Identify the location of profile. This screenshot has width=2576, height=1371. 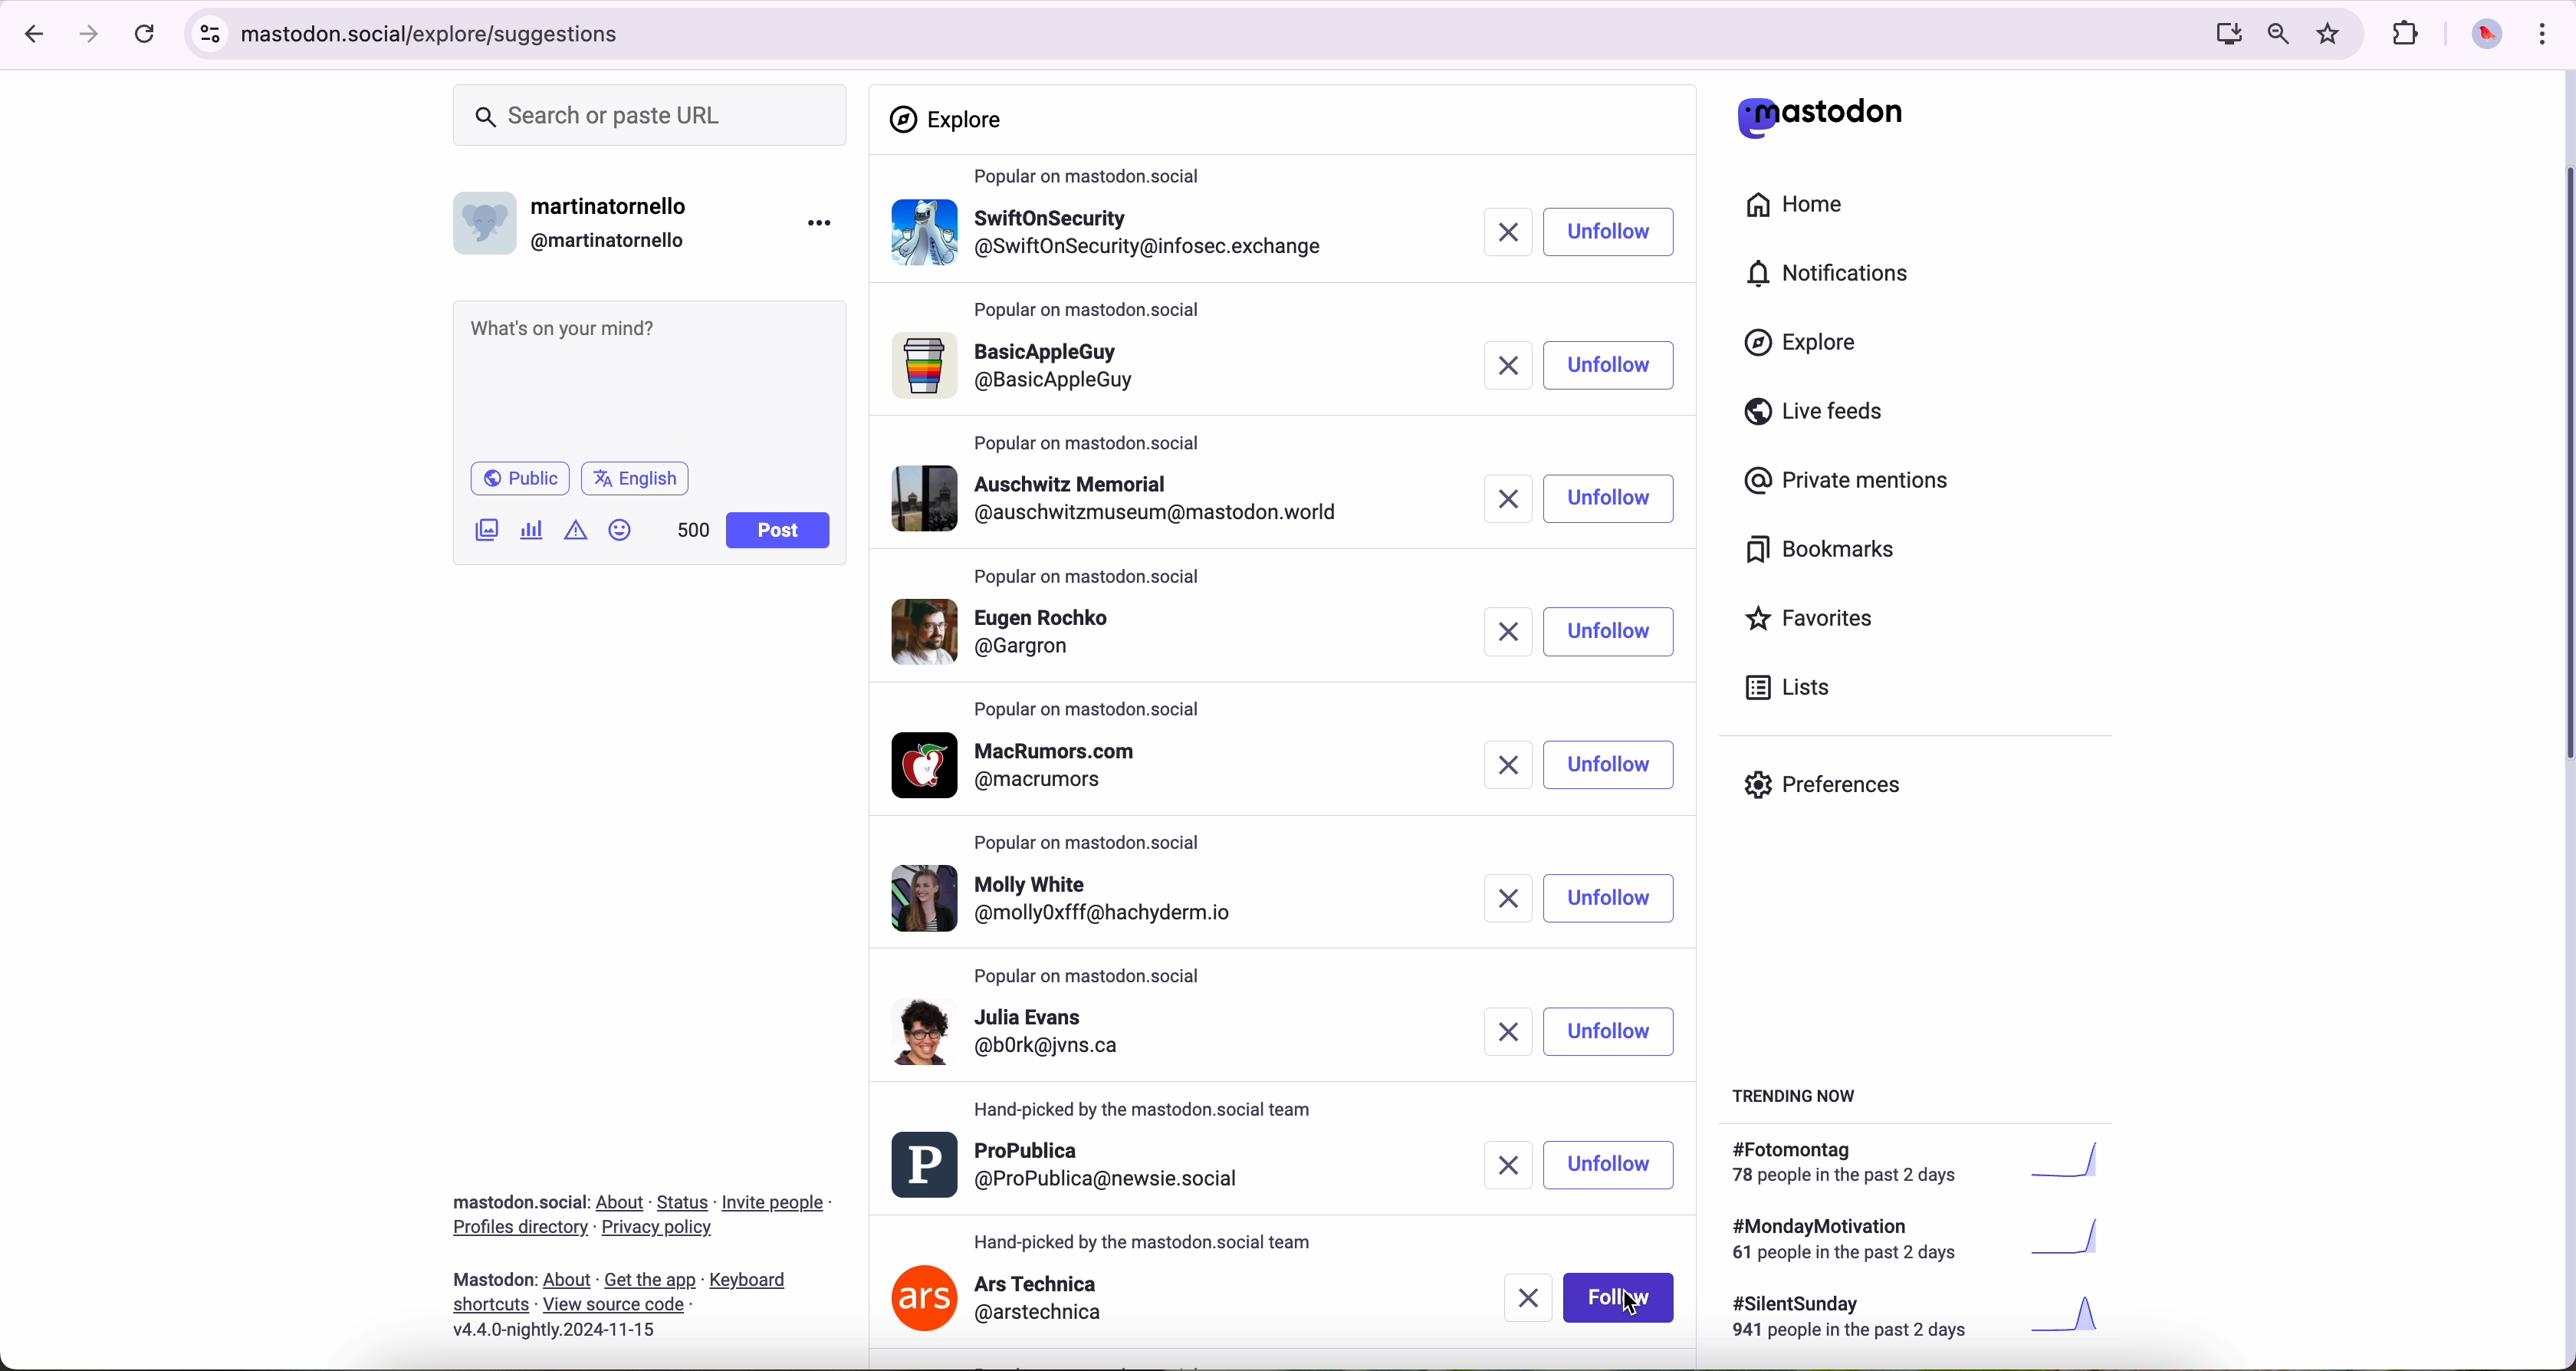
(1072, 1167).